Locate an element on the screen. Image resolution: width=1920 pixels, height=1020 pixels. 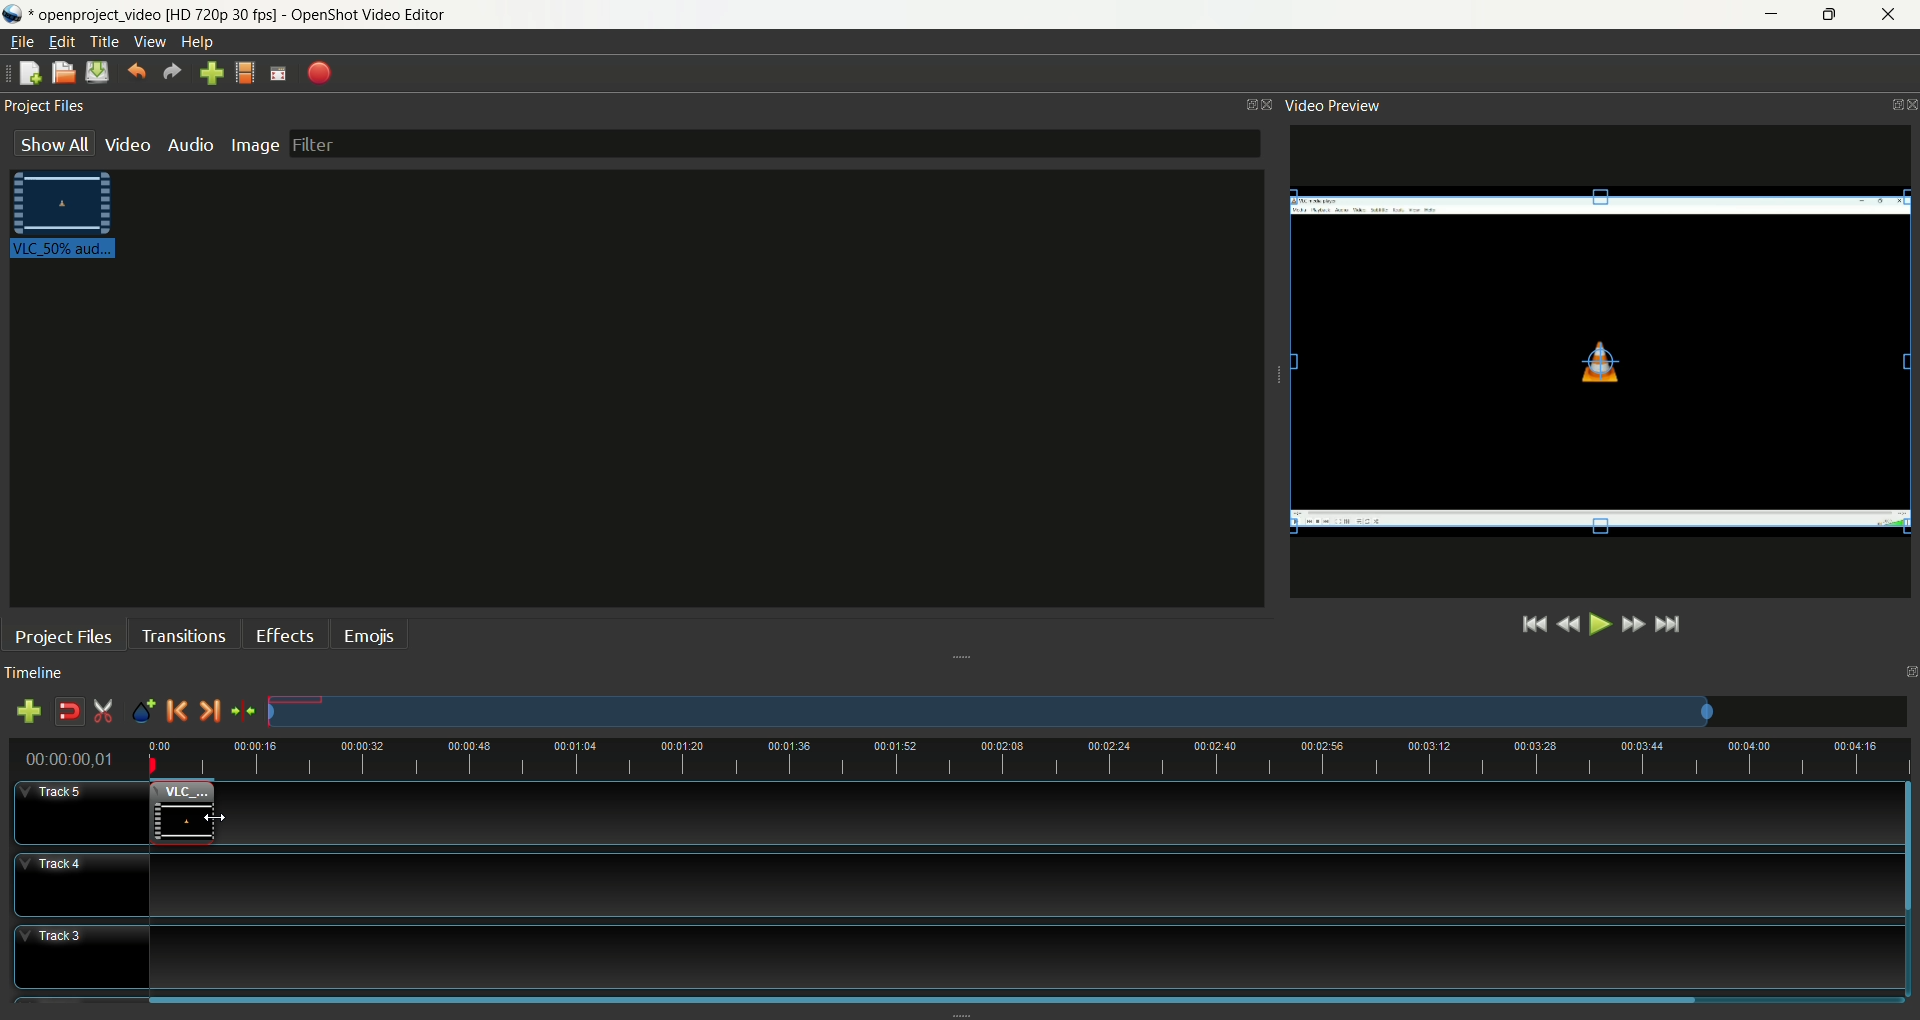
zoom factor is located at coordinates (1022, 754).